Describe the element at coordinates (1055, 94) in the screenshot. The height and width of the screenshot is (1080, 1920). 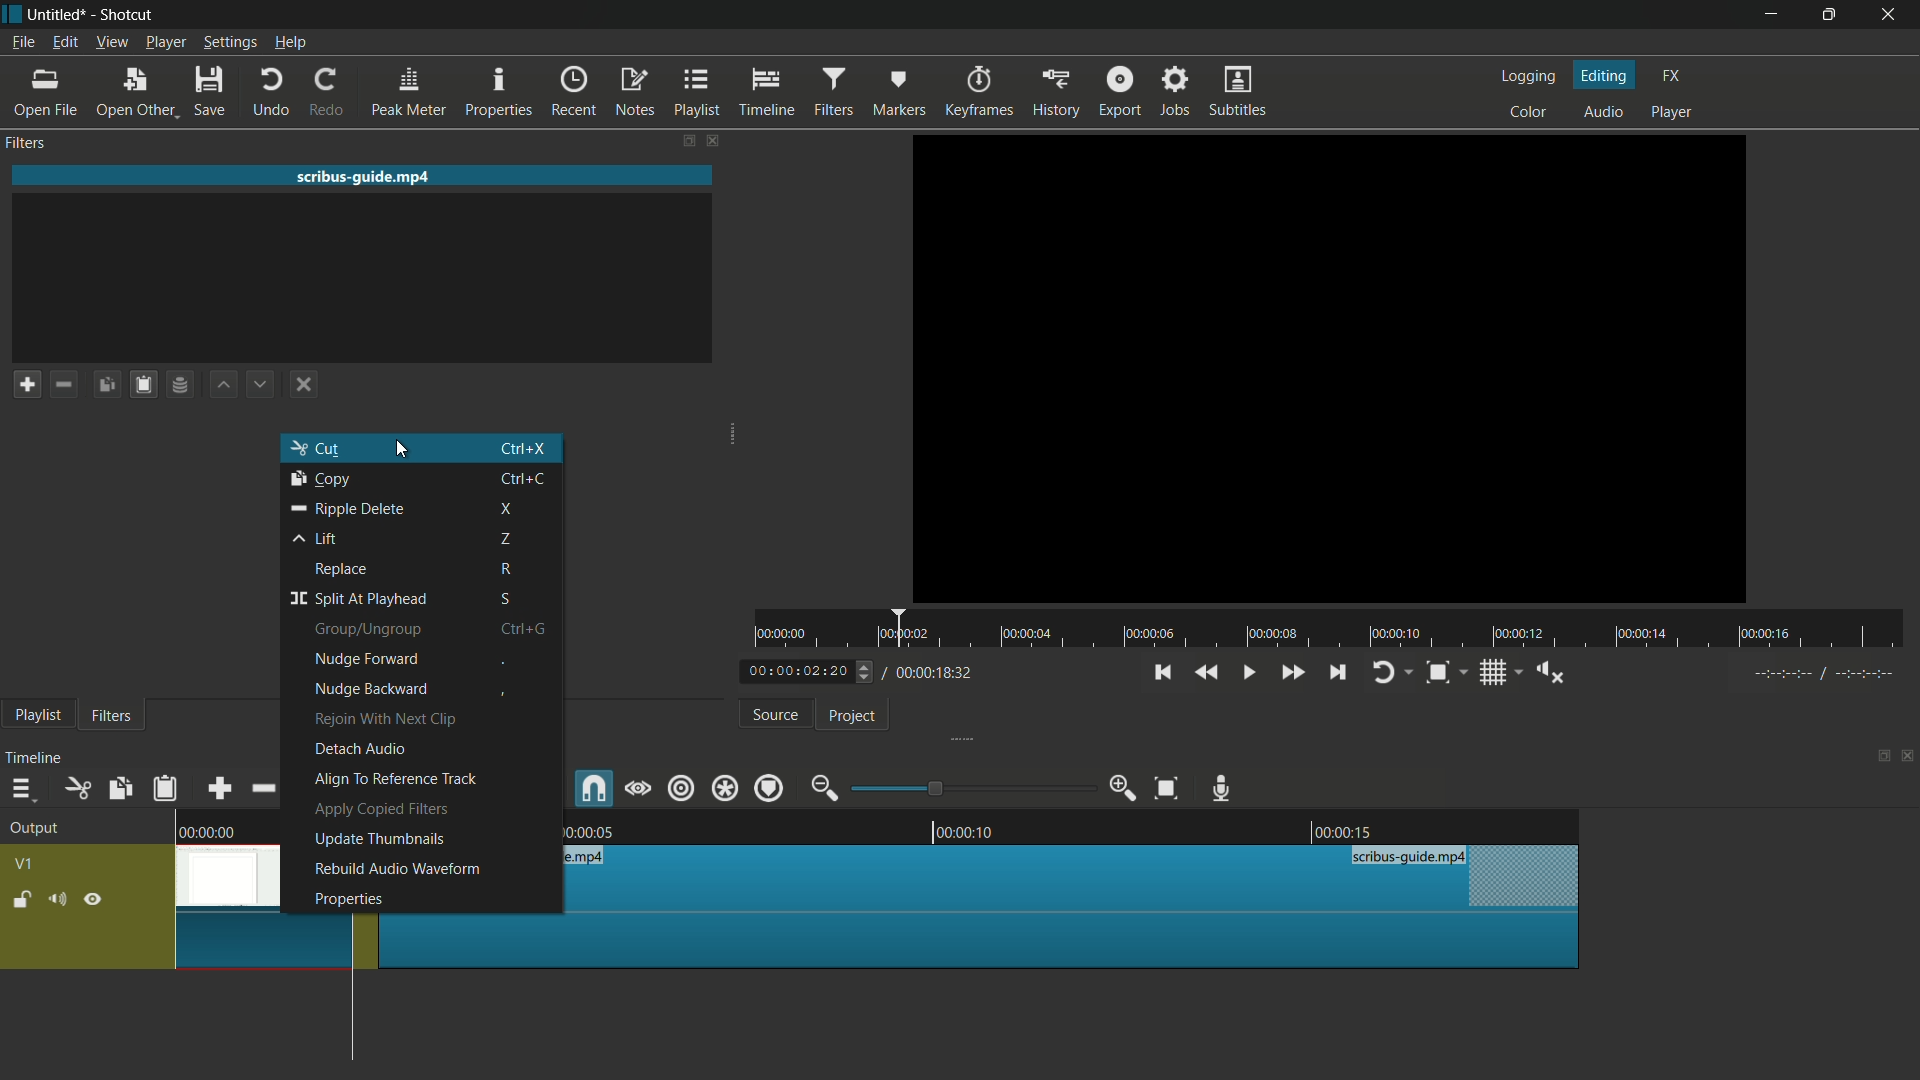
I see `history` at that location.